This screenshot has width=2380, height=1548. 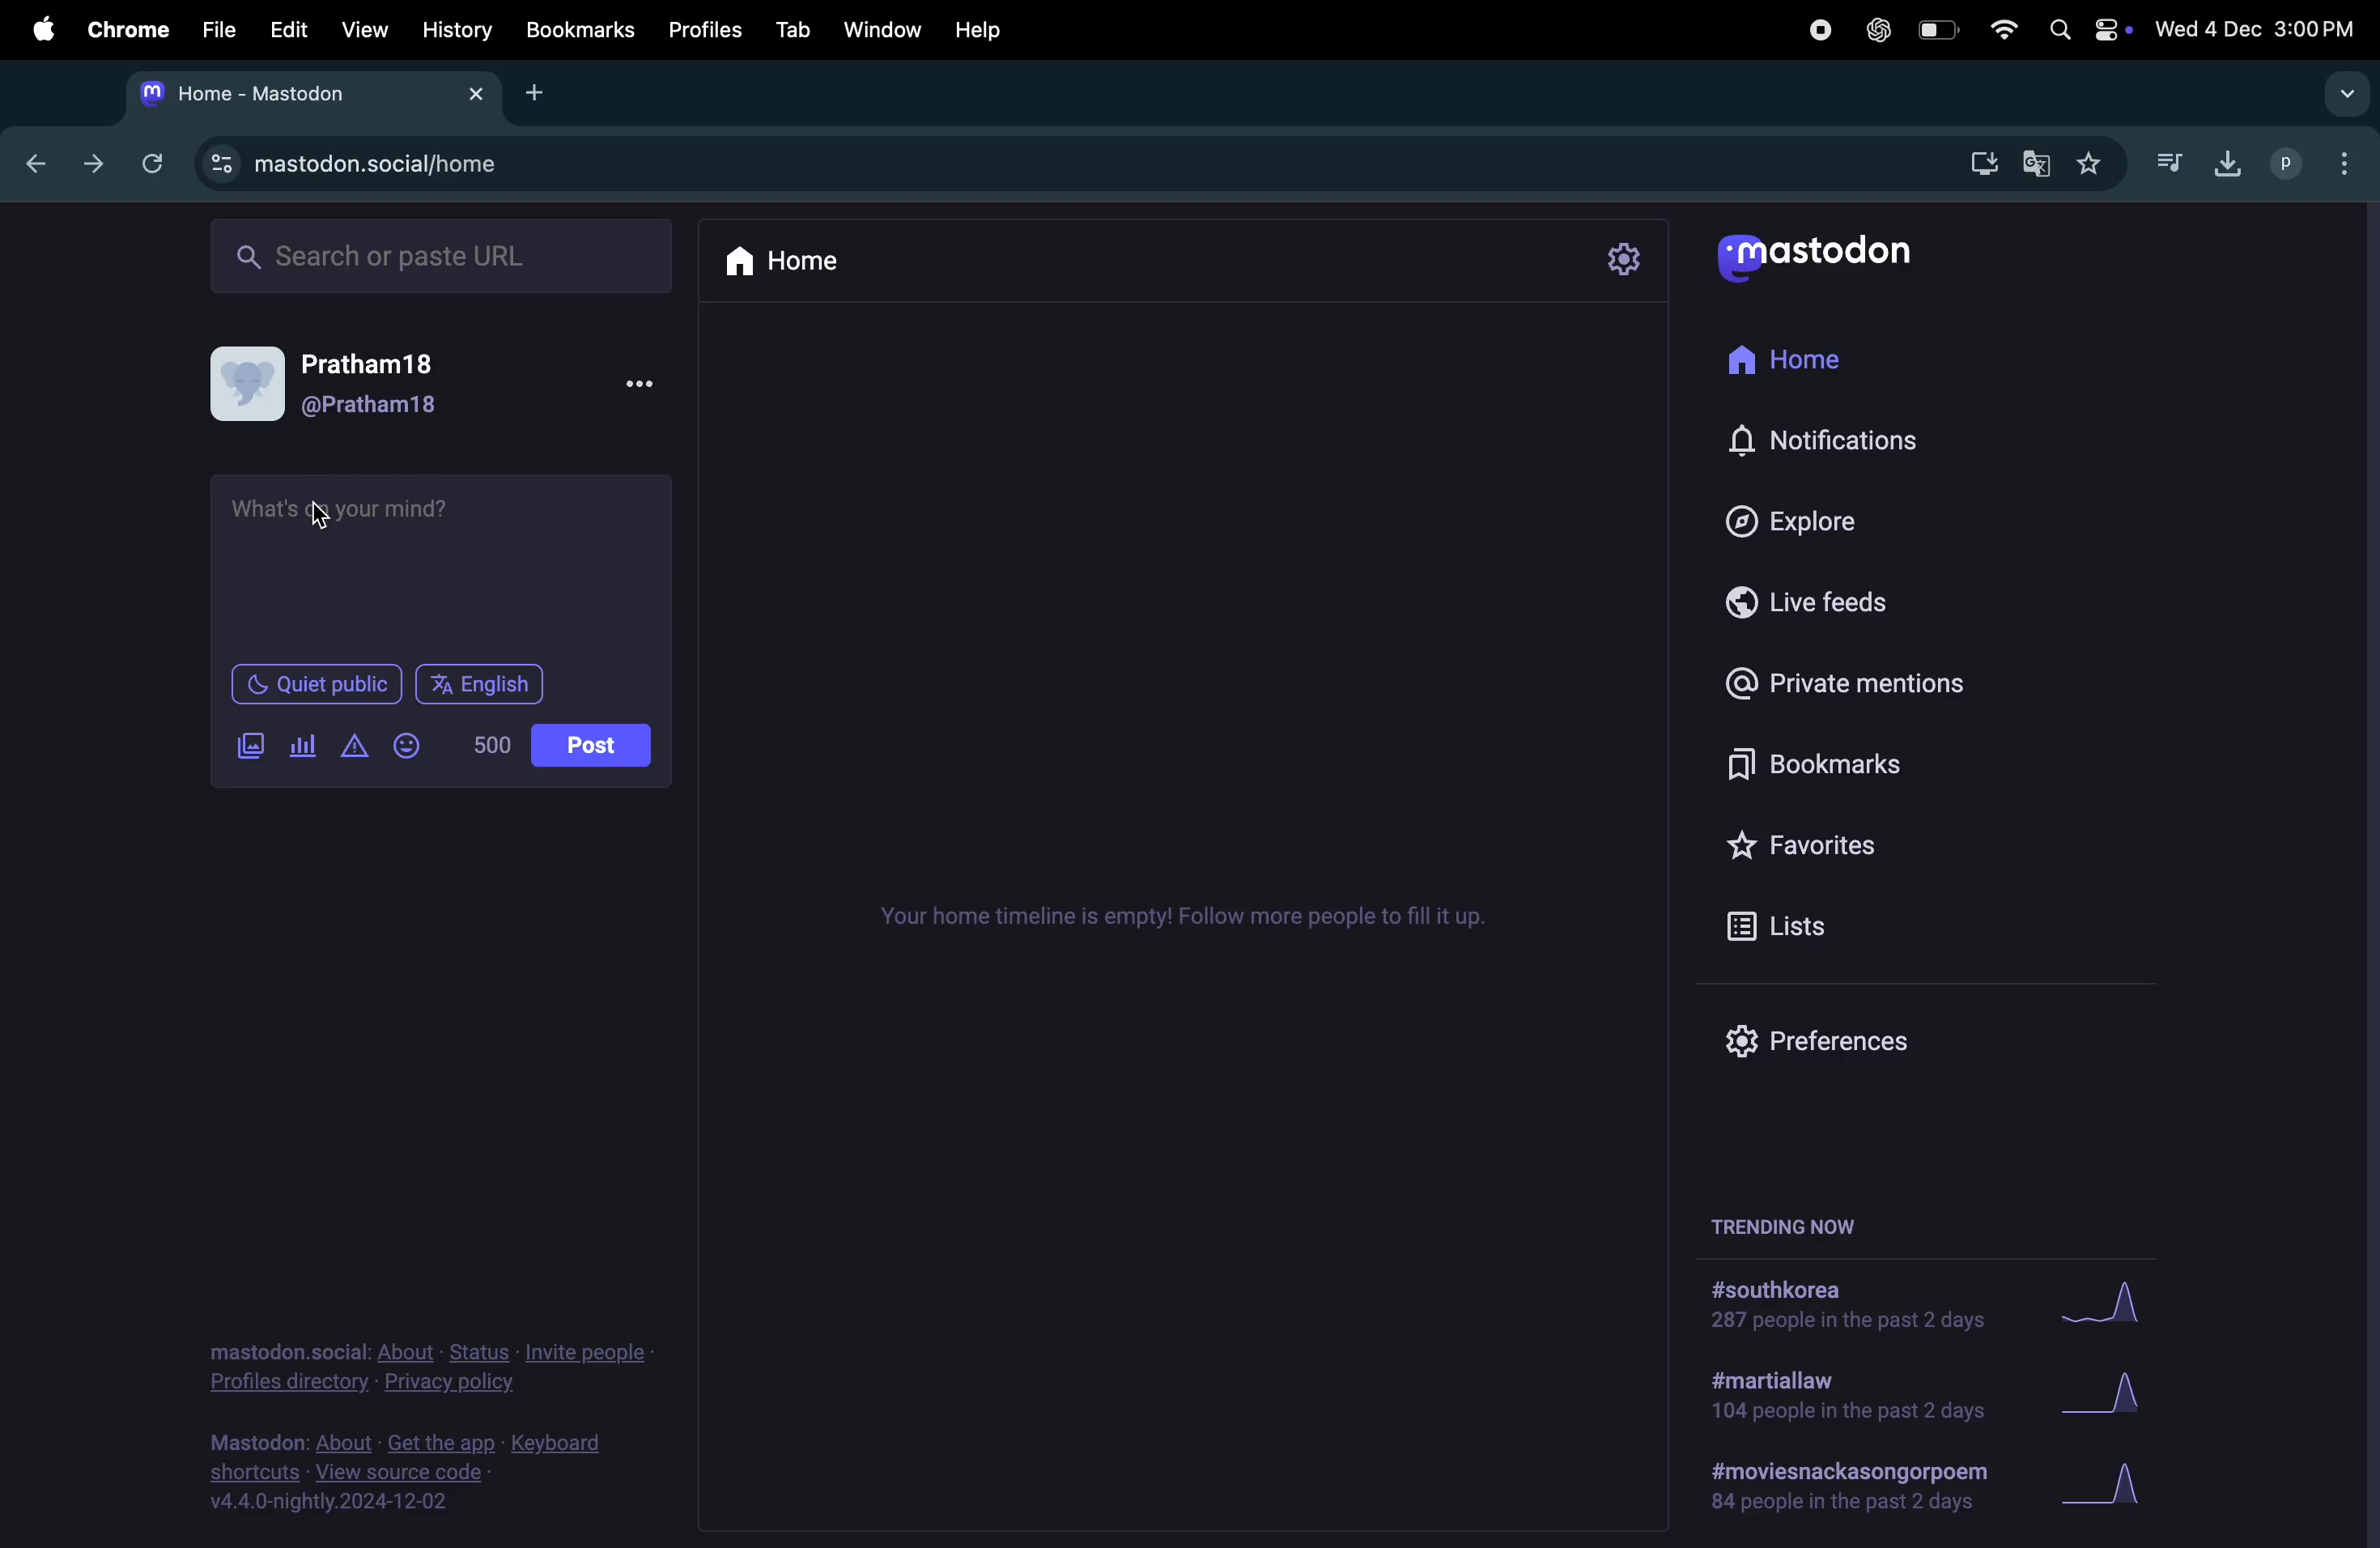 What do you see at coordinates (546, 95) in the screenshot?
I see `add tab` at bounding box center [546, 95].